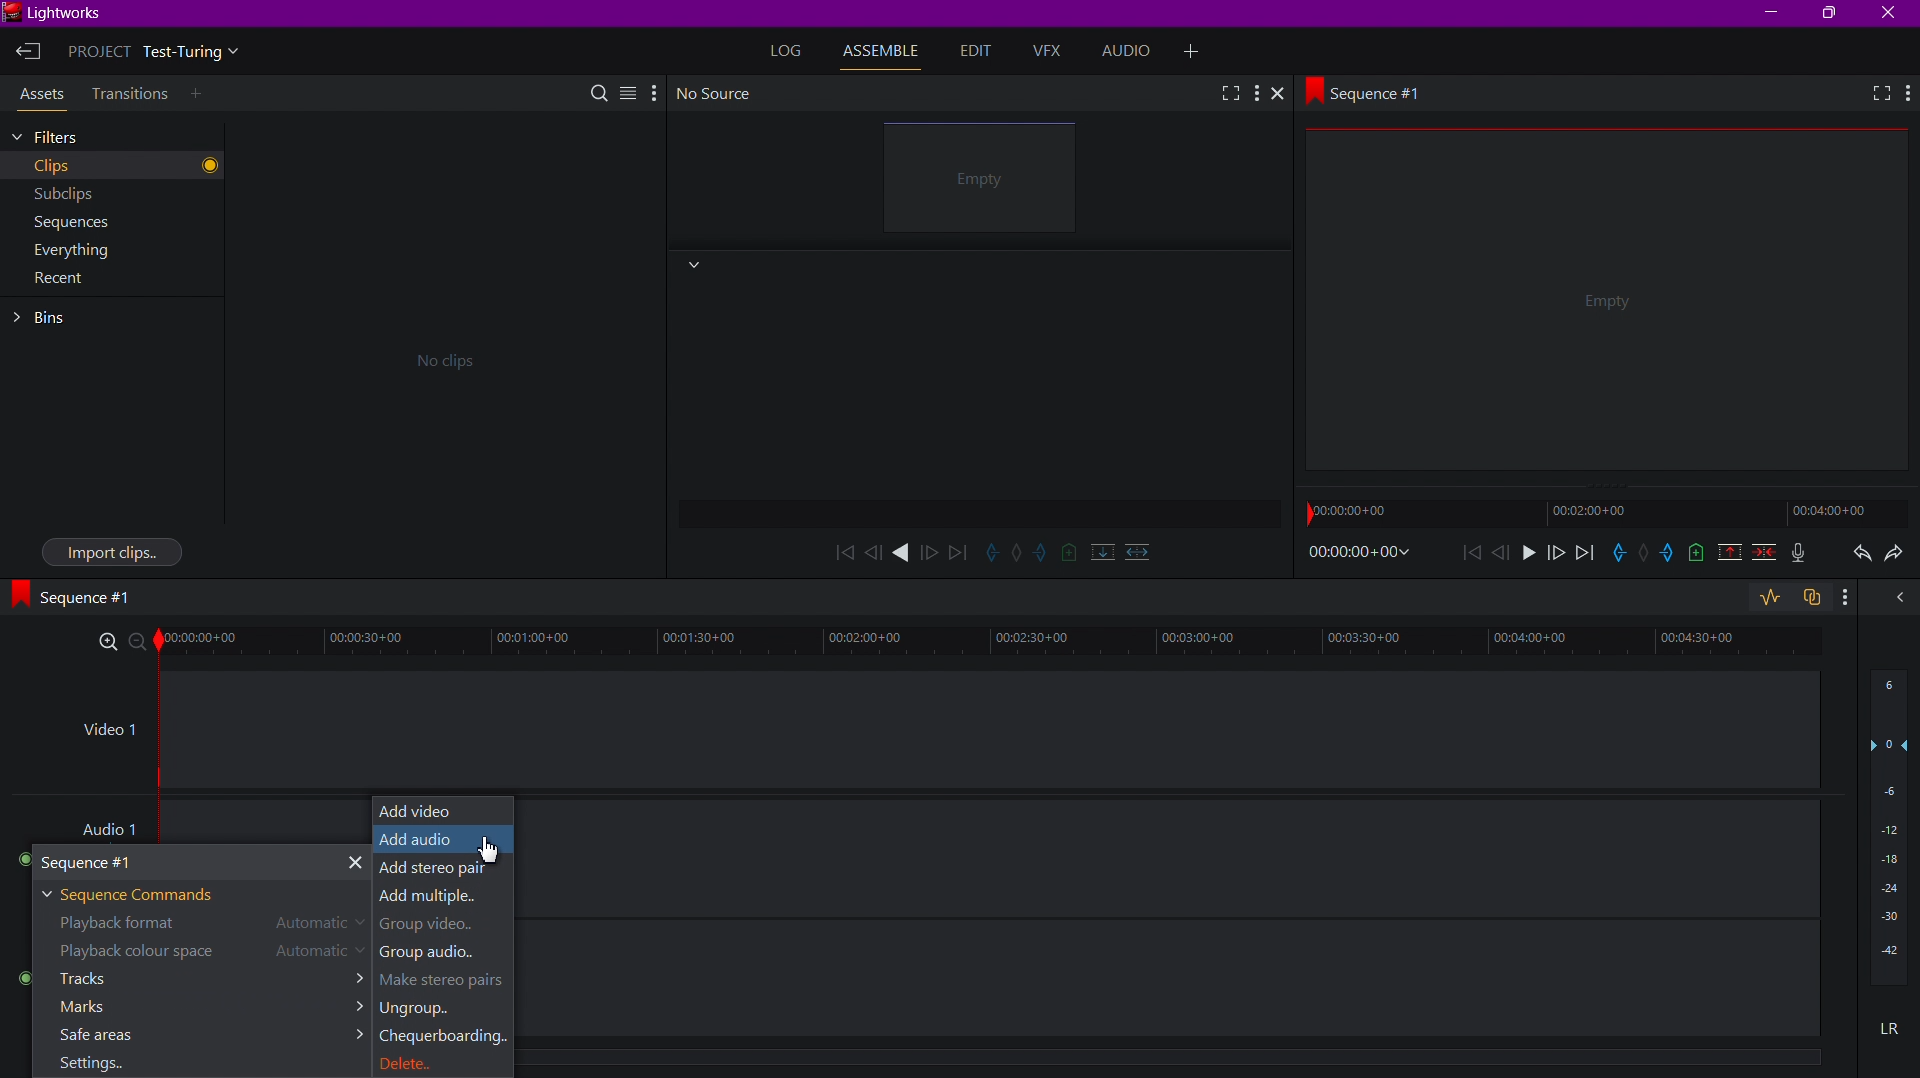  What do you see at coordinates (193, 1009) in the screenshot?
I see `Marks` at bounding box center [193, 1009].